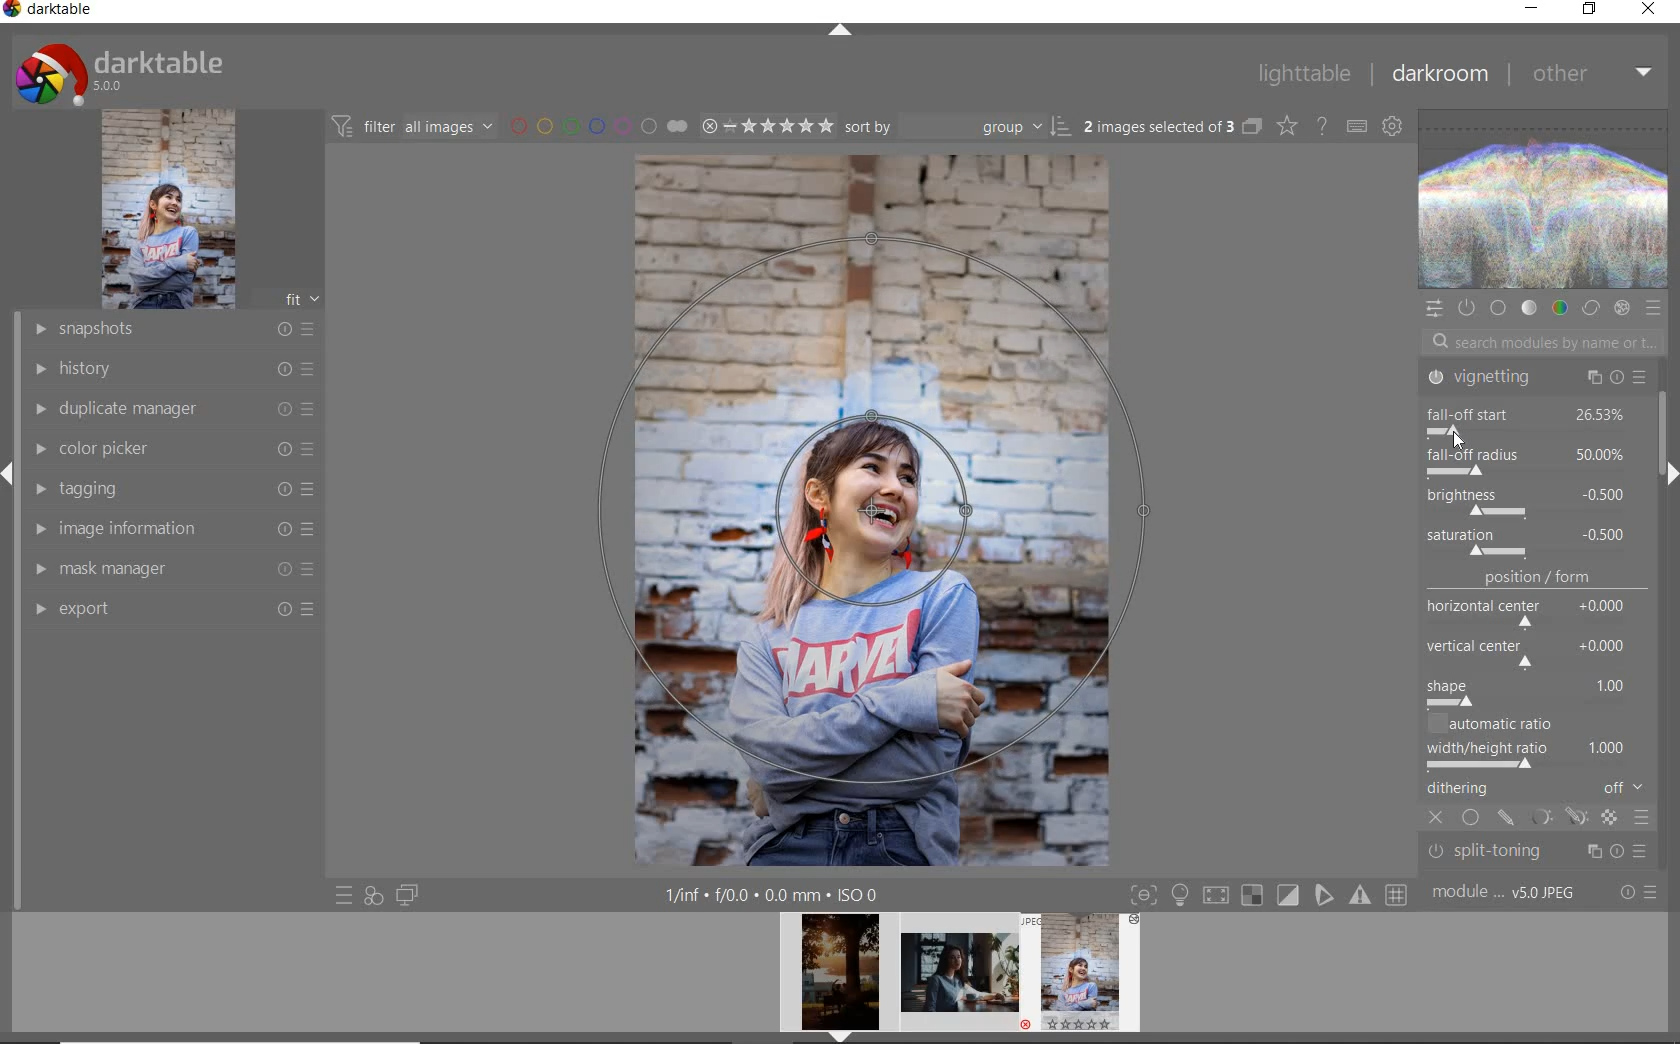  Describe the element at coordinates (1538, 639) in the screenshot. I see `position/form` at that location.